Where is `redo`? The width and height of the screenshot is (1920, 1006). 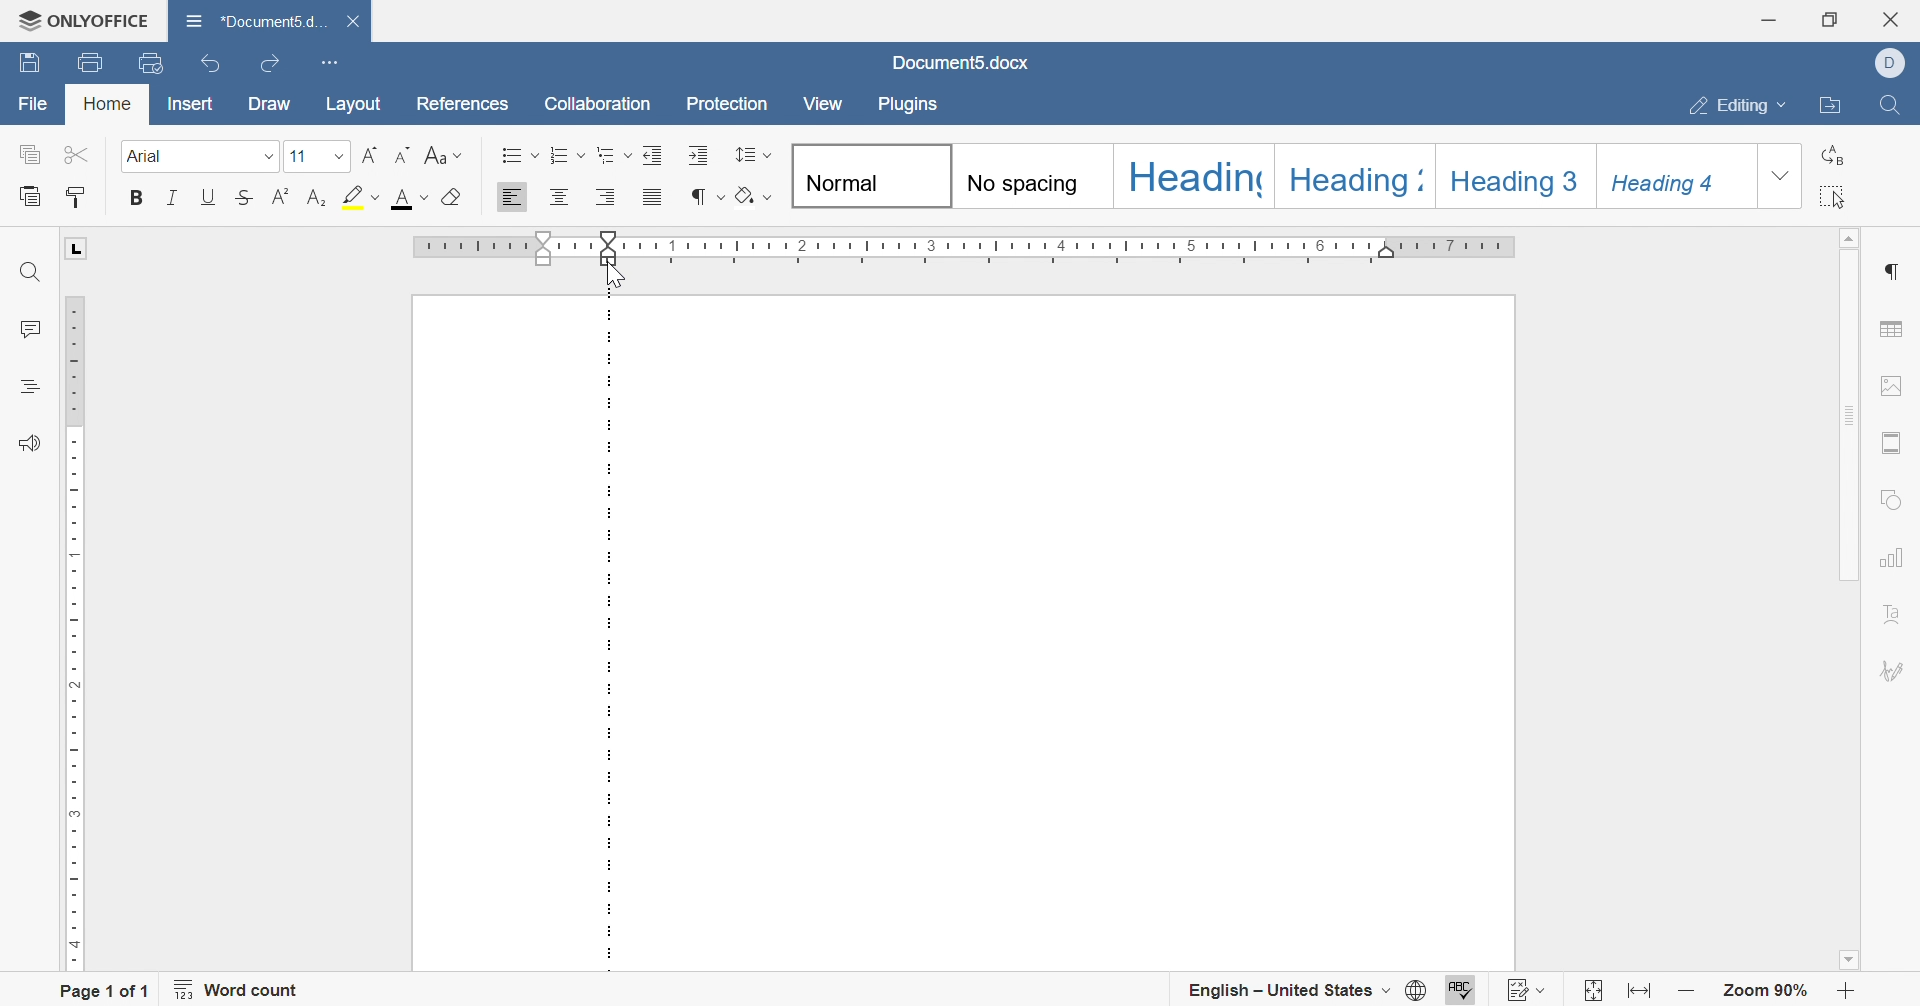
redo is located at coordinates (267, 67).